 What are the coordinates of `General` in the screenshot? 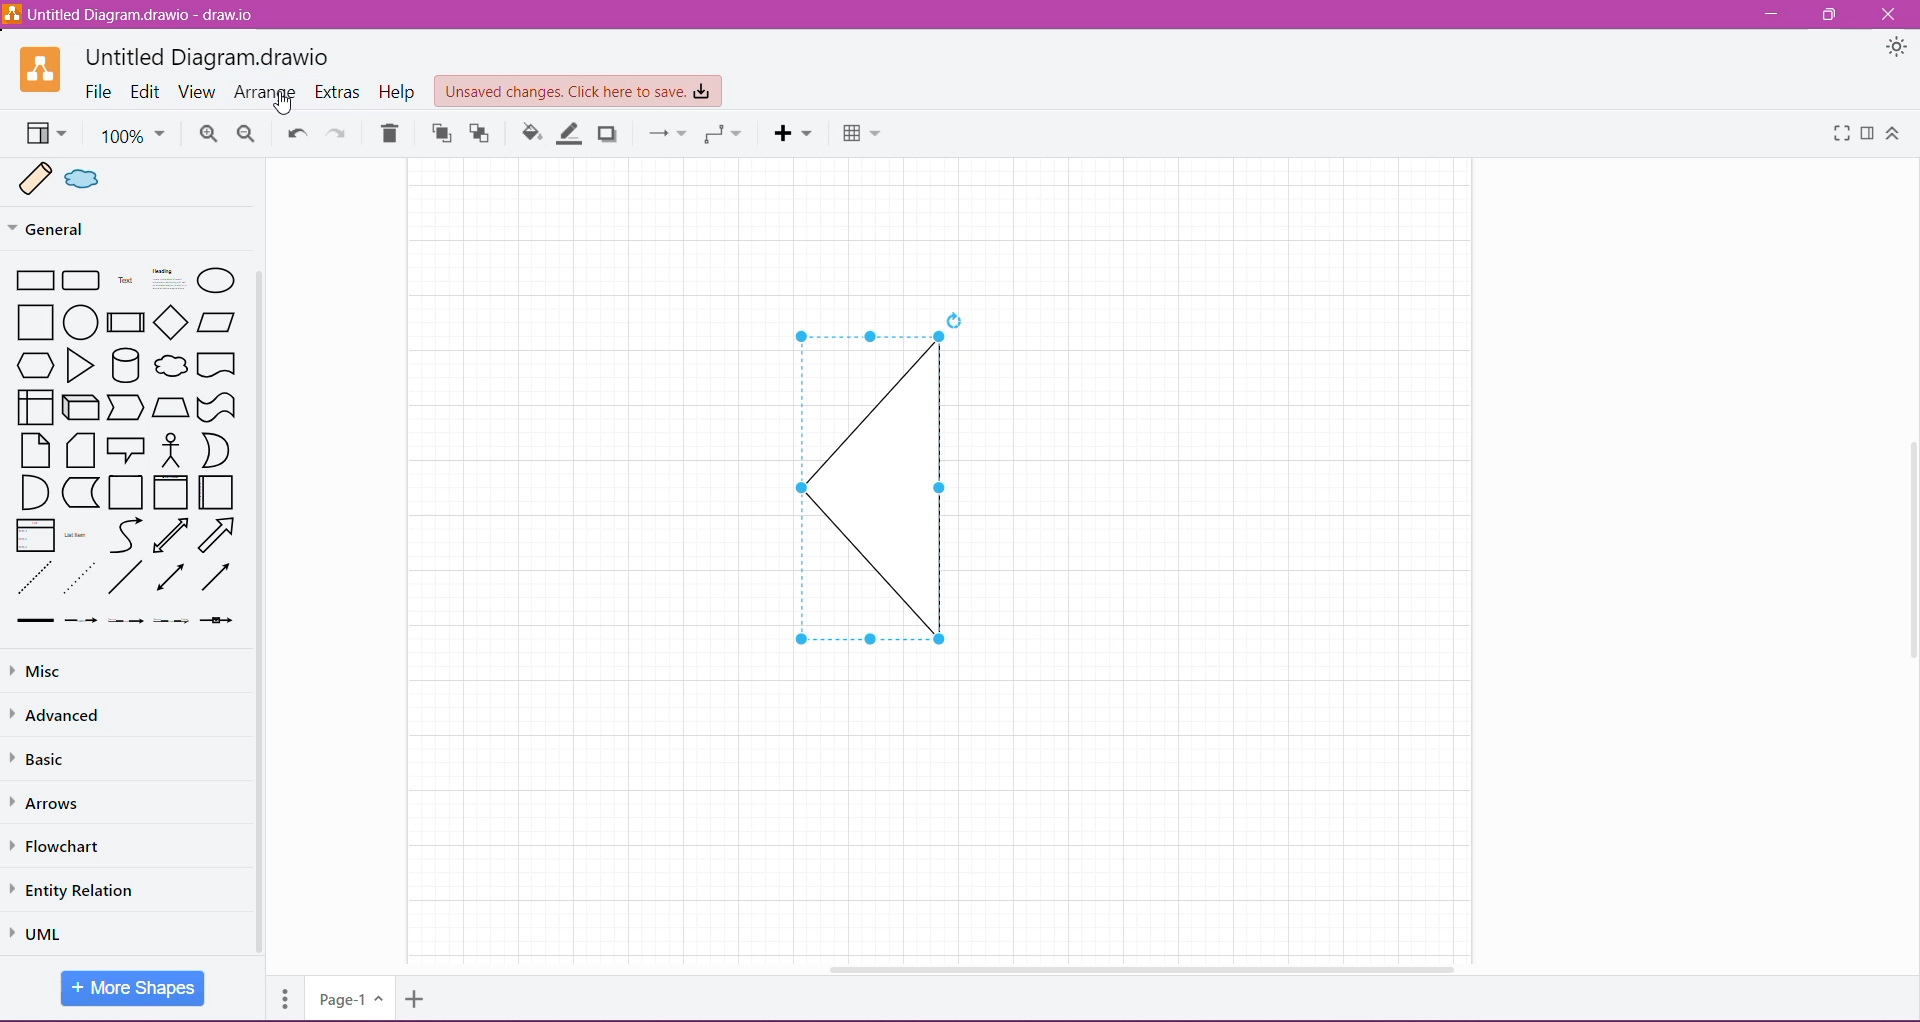 It's located at (87, 228).